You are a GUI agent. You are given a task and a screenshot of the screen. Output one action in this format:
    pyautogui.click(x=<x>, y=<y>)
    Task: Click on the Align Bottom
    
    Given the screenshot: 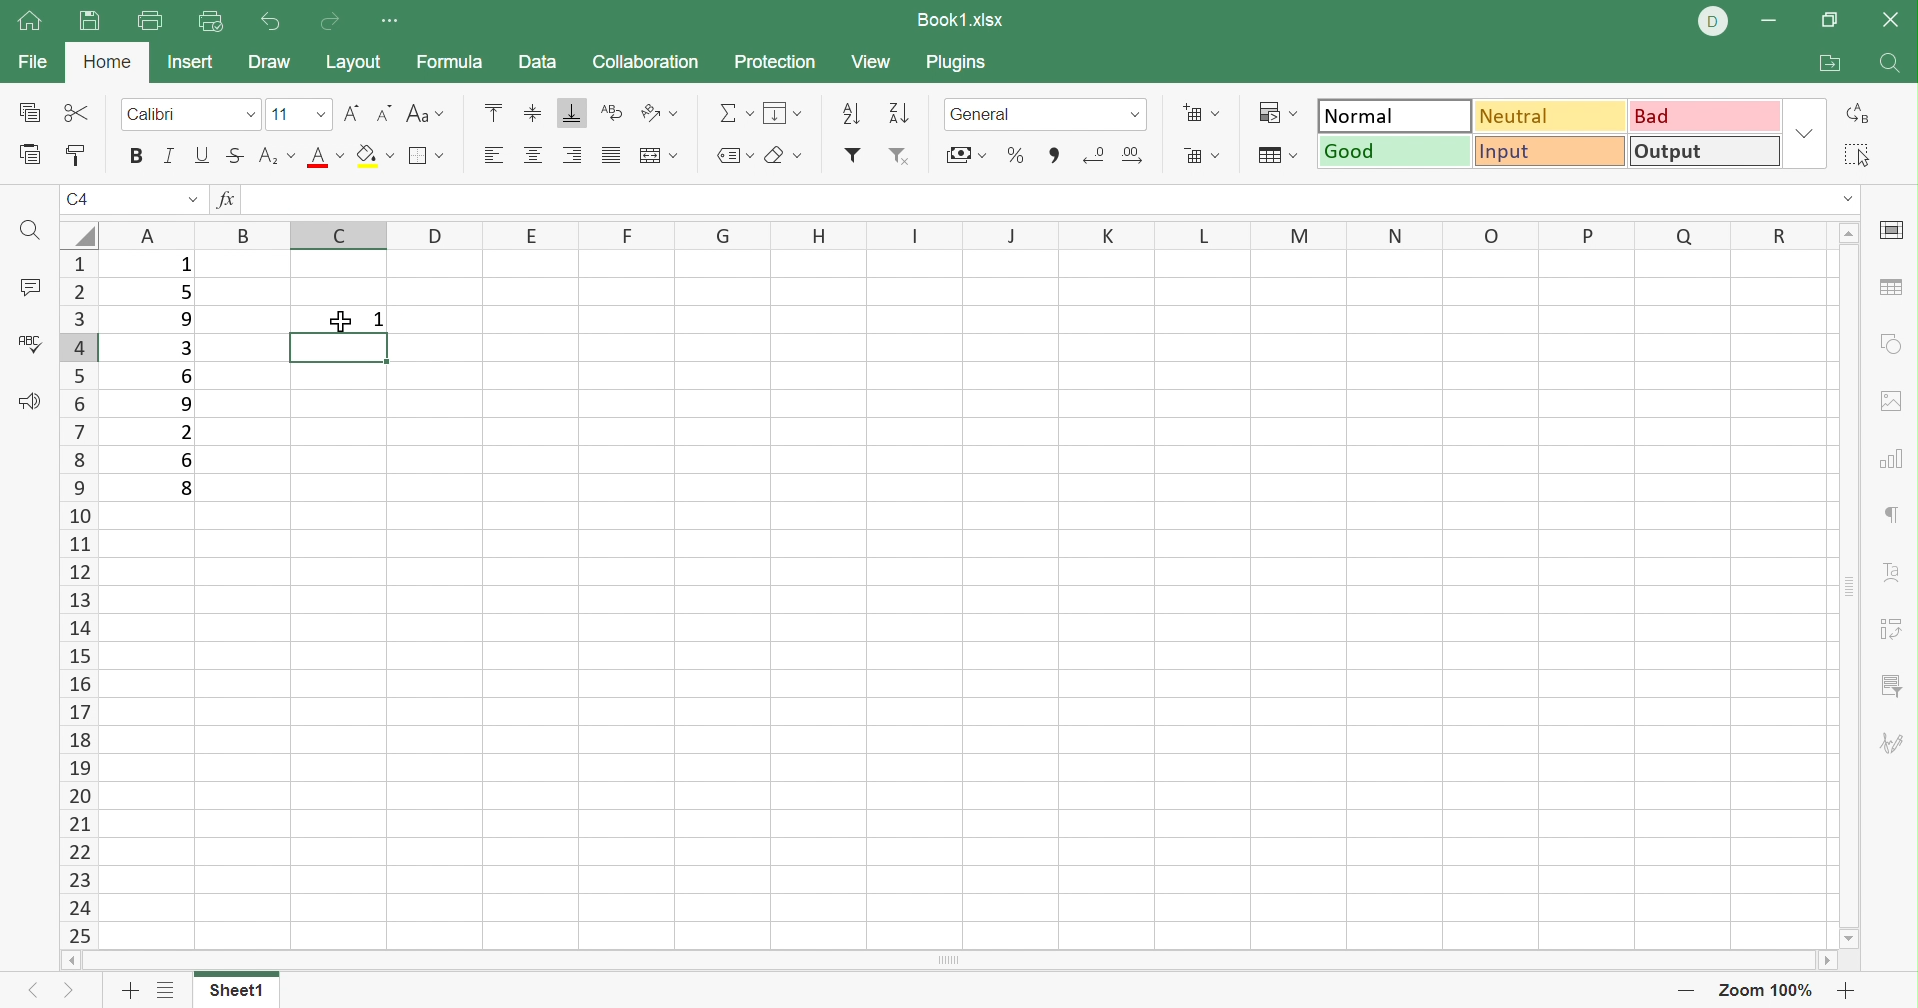 What is the action you would take?
    pyautogui.click(x=571, y=113)
    